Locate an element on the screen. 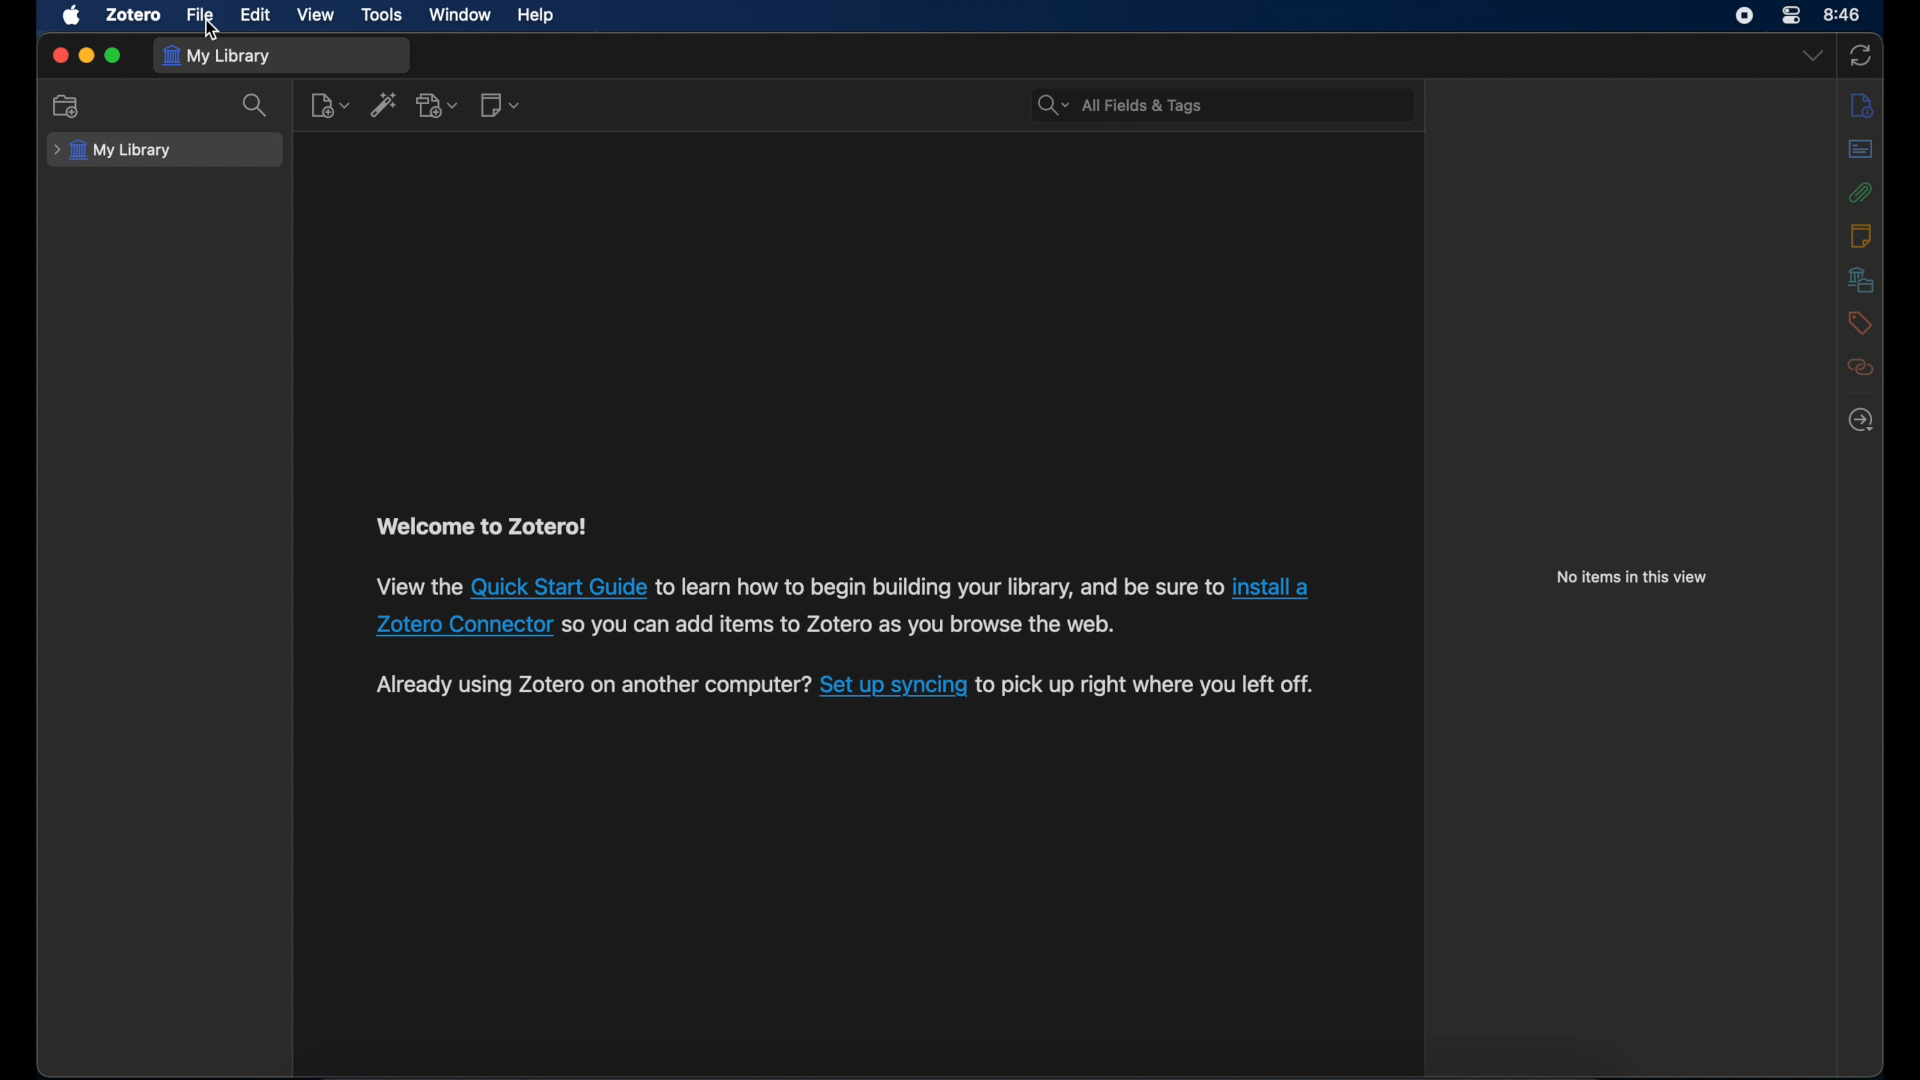  welcome to zotero is located at coordinates (481, 526).